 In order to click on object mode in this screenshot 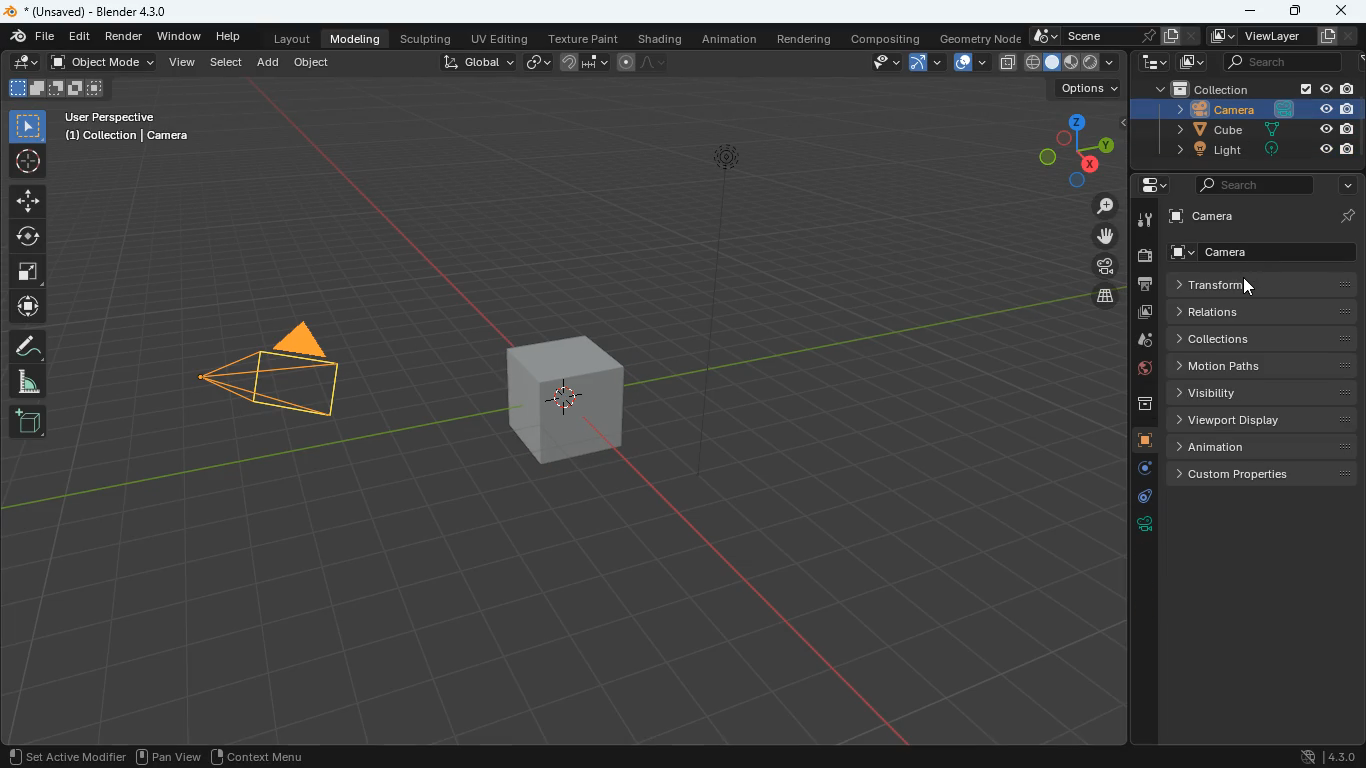, I will do `click(103, 63)`.